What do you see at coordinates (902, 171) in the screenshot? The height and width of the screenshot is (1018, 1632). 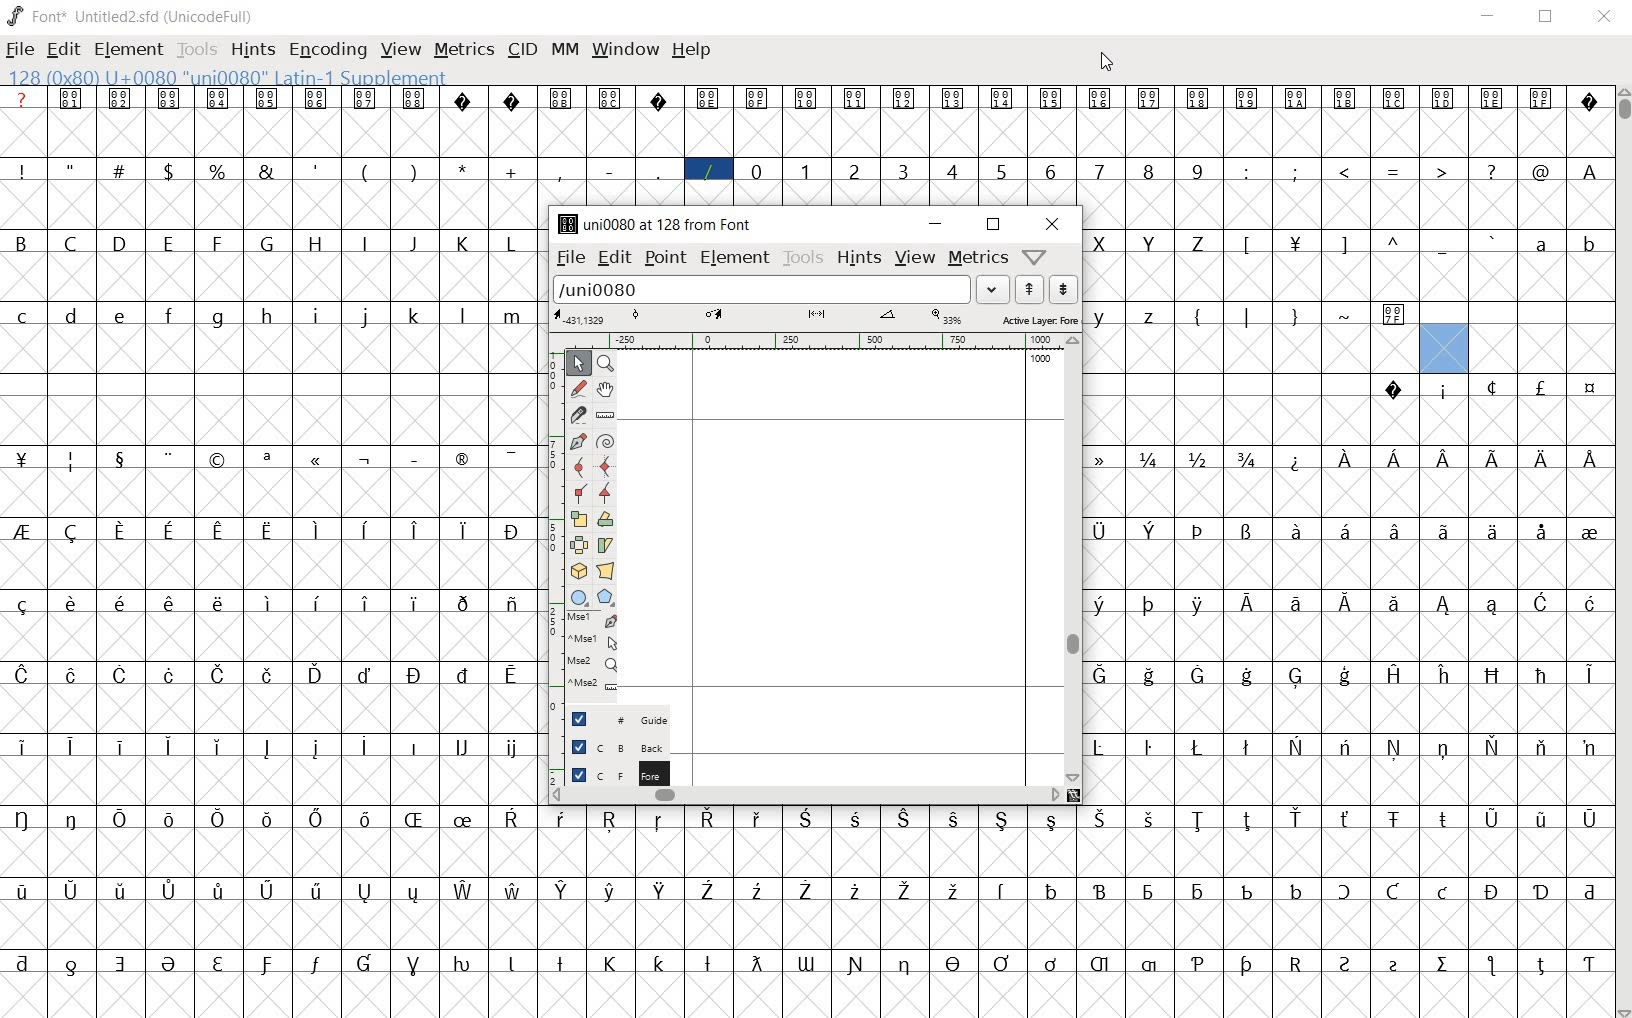 I see `glyph` at bounding box center [902, 171].